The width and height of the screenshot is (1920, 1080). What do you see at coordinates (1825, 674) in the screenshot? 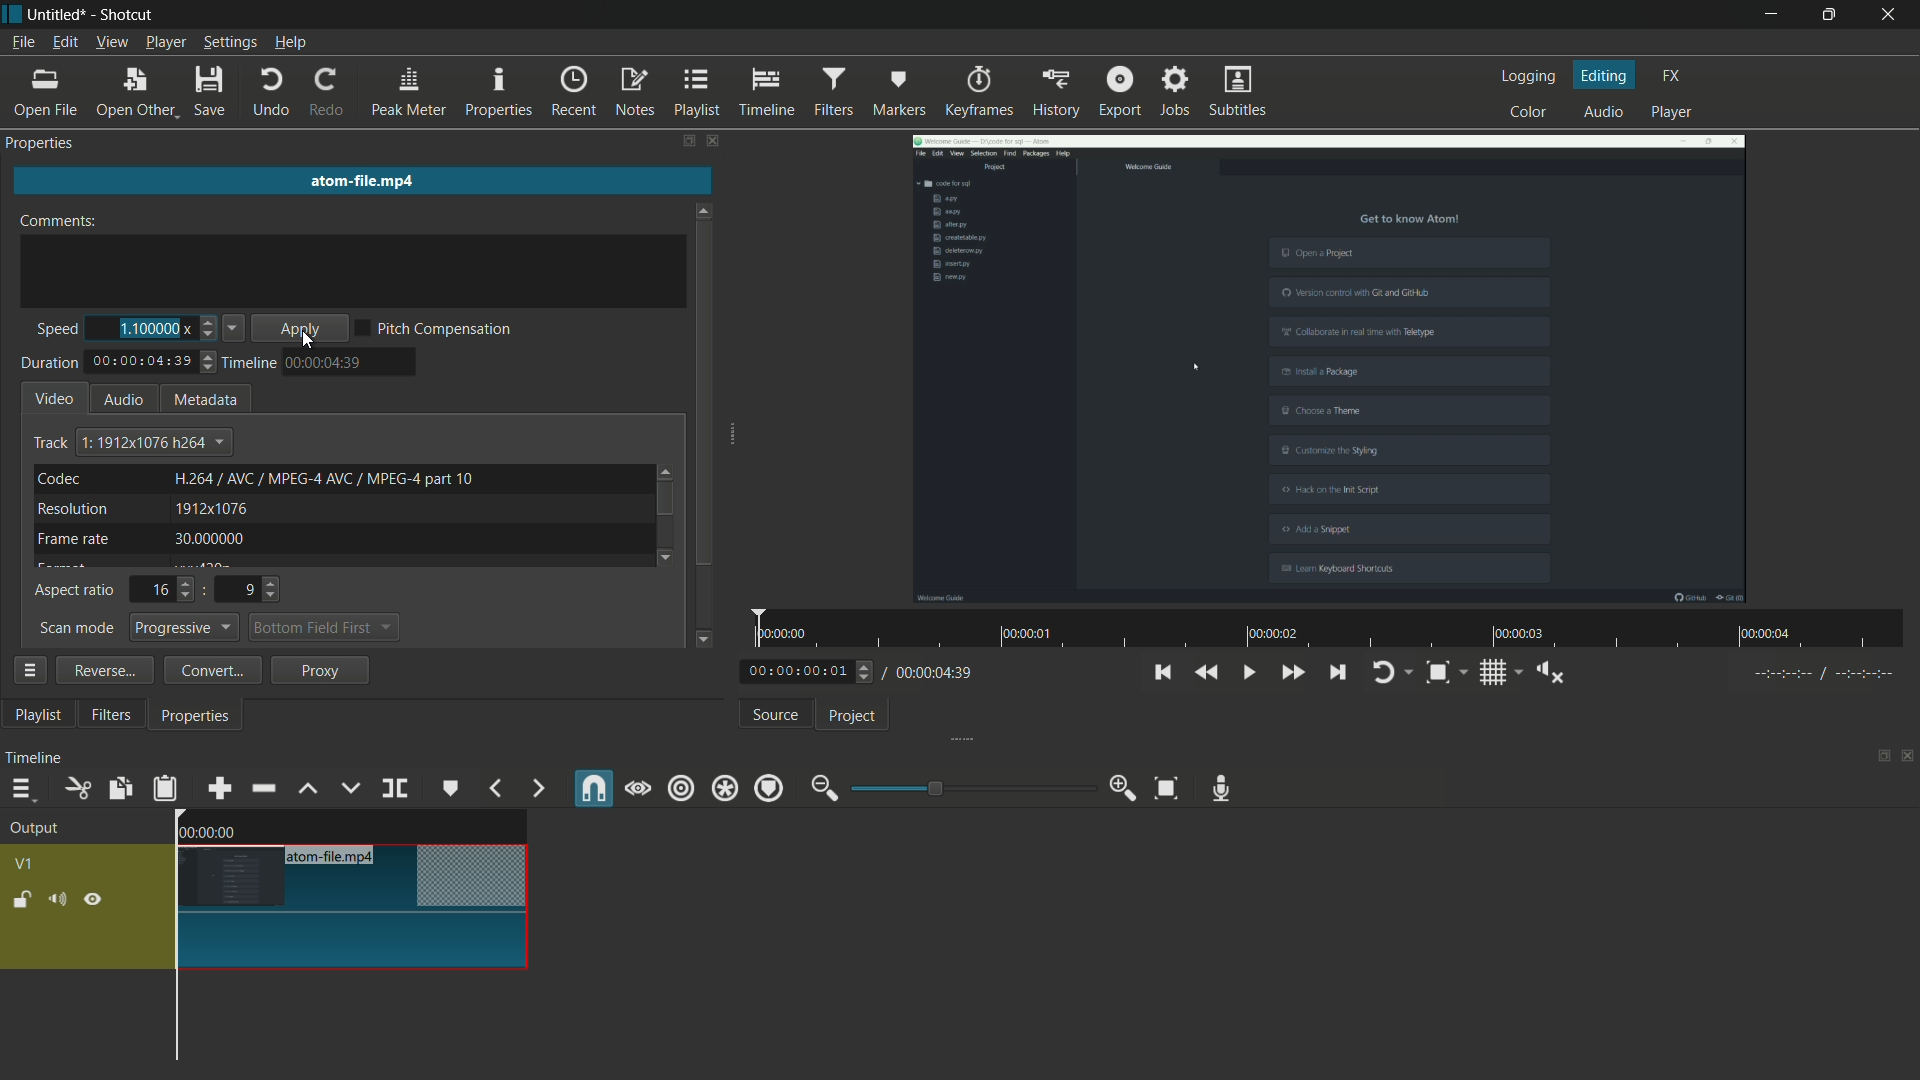
I see `in point` at bounding box center [1825, 674].